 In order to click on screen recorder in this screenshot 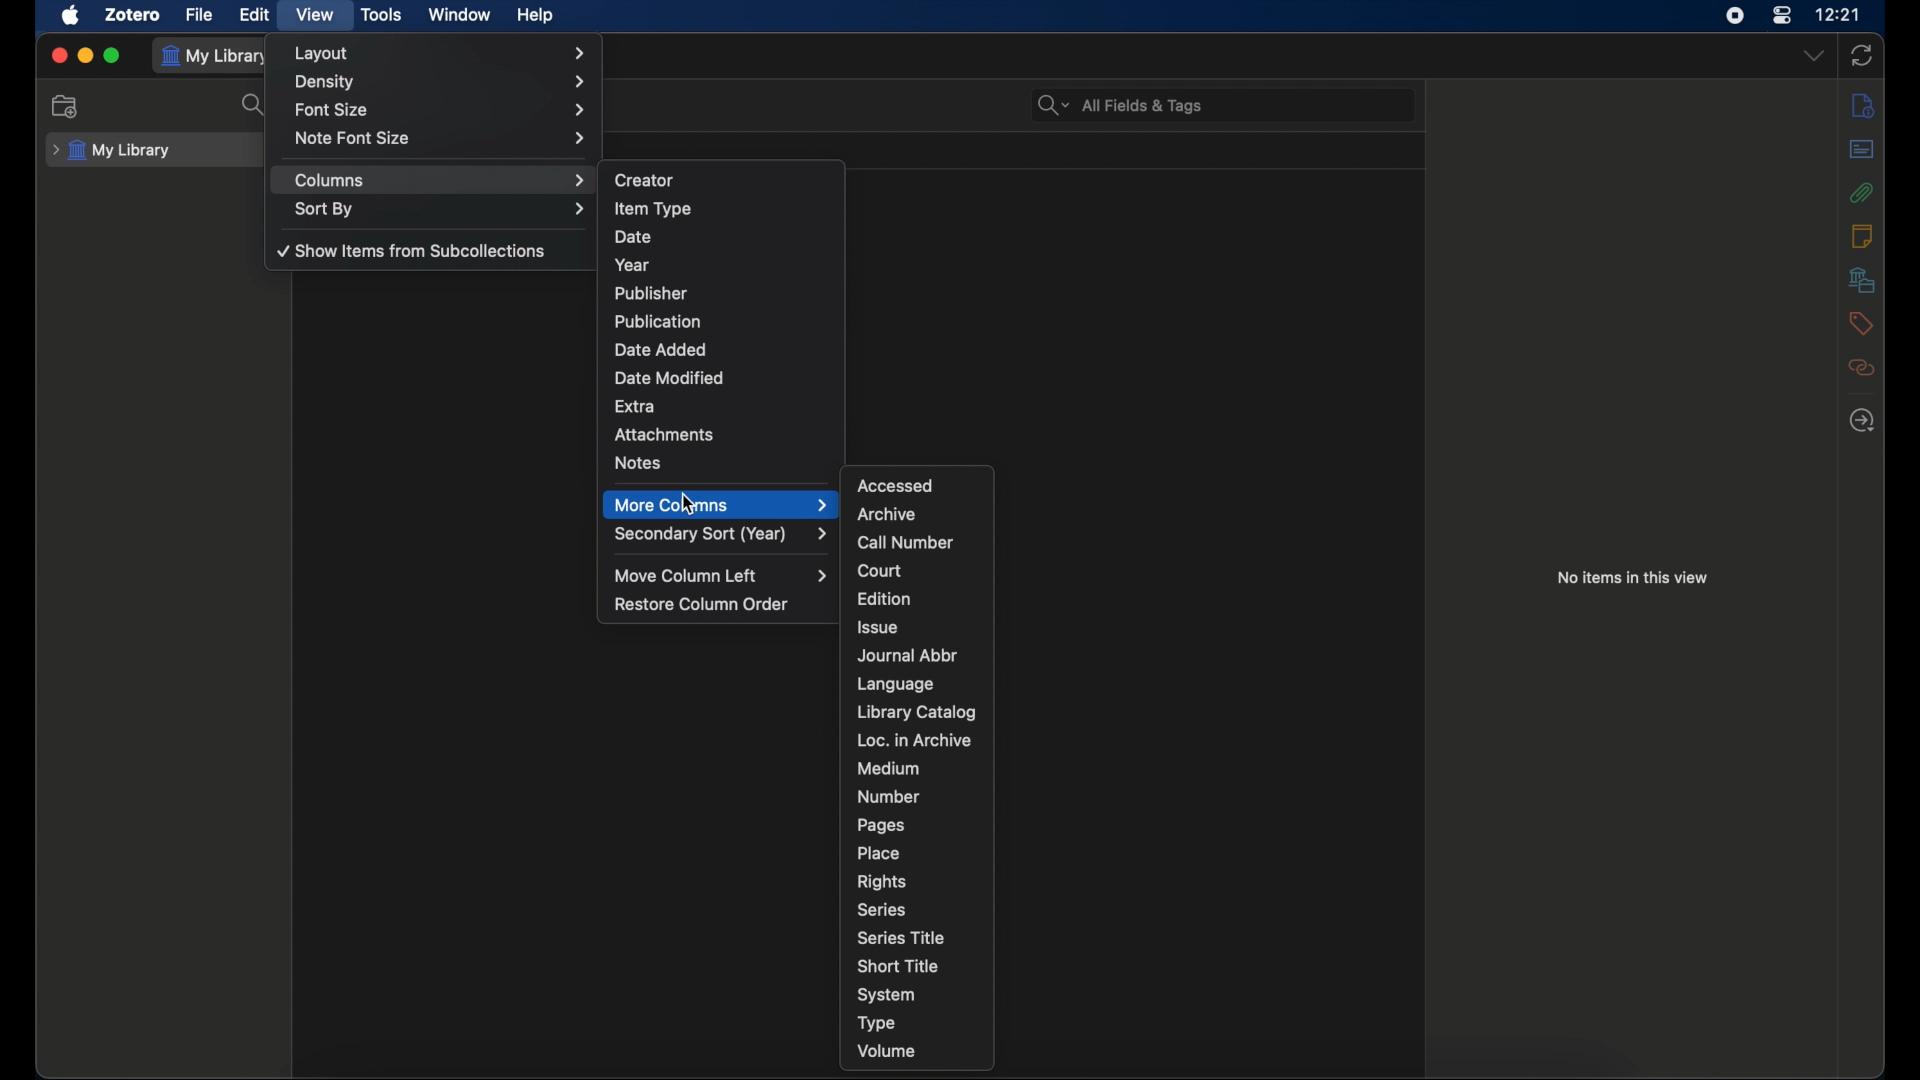, I will do `click(1735, 16)`.